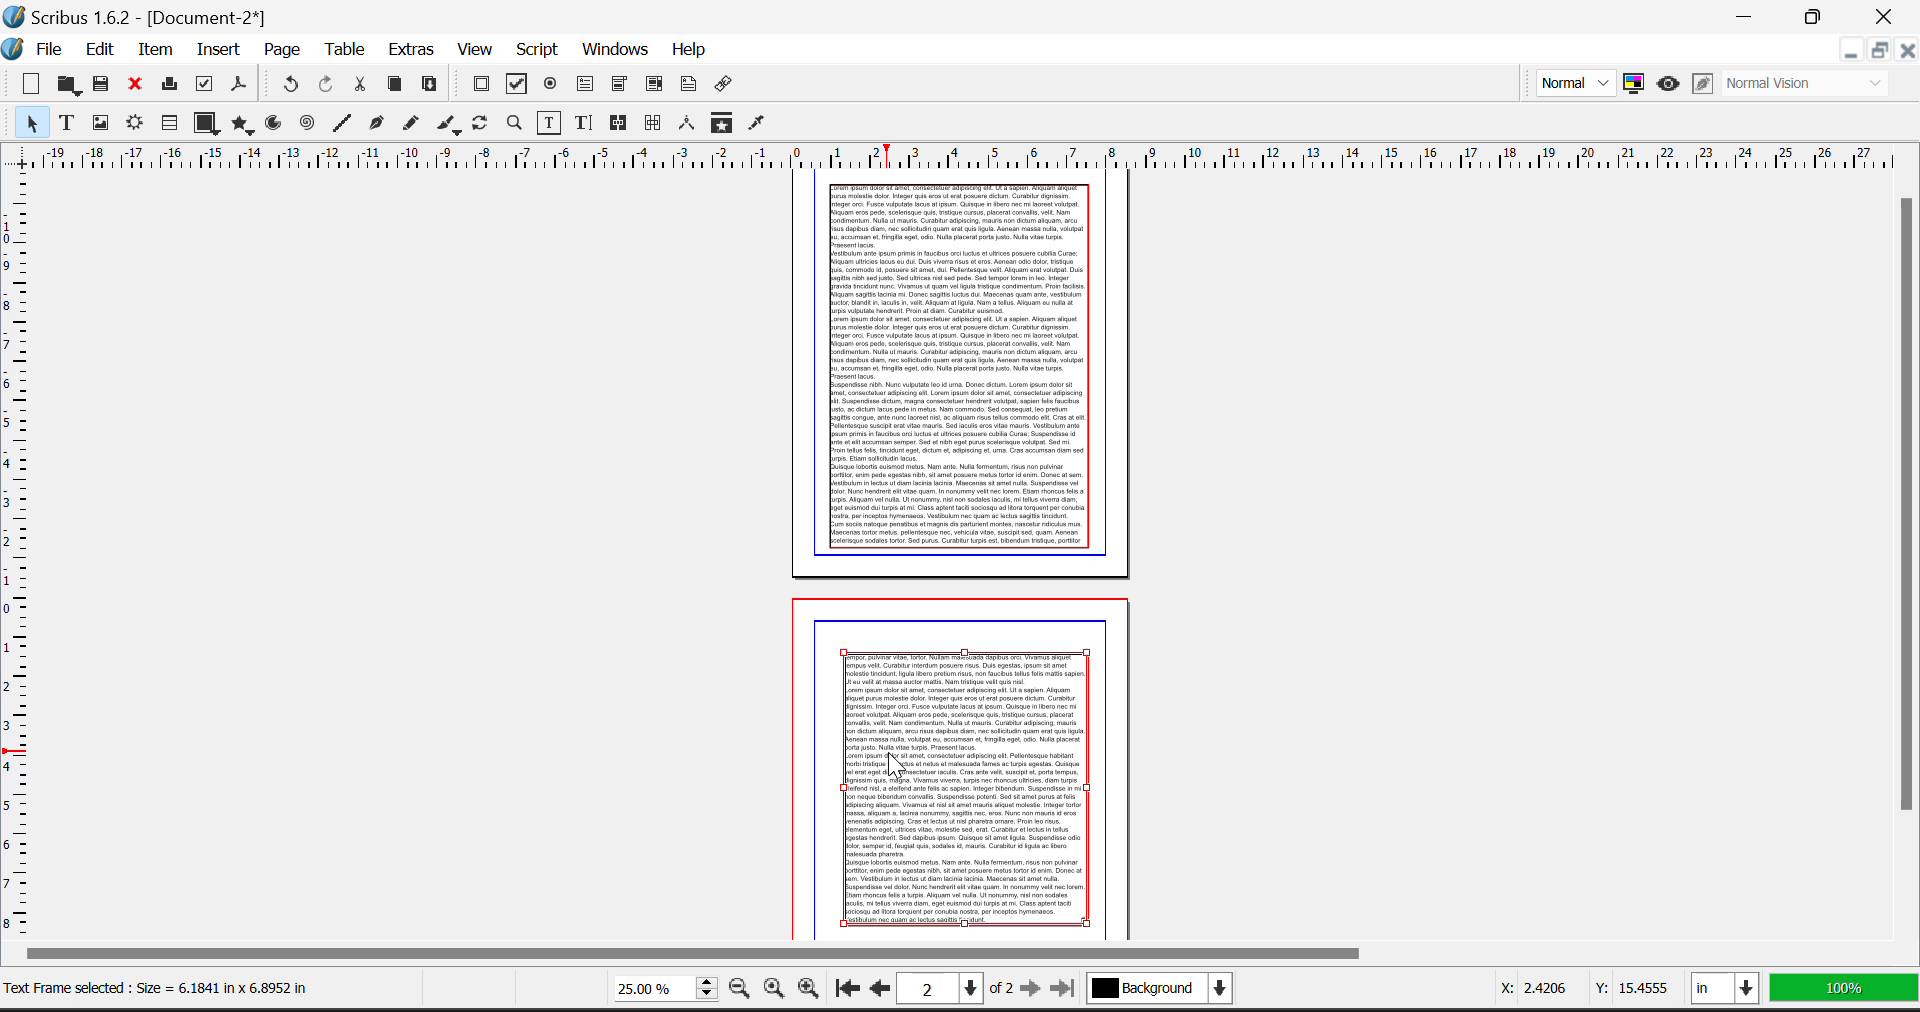  What do you see at coordinates (651, 987) in the screenshot?
I see `25.00% ` at bounding box center [651, 987].